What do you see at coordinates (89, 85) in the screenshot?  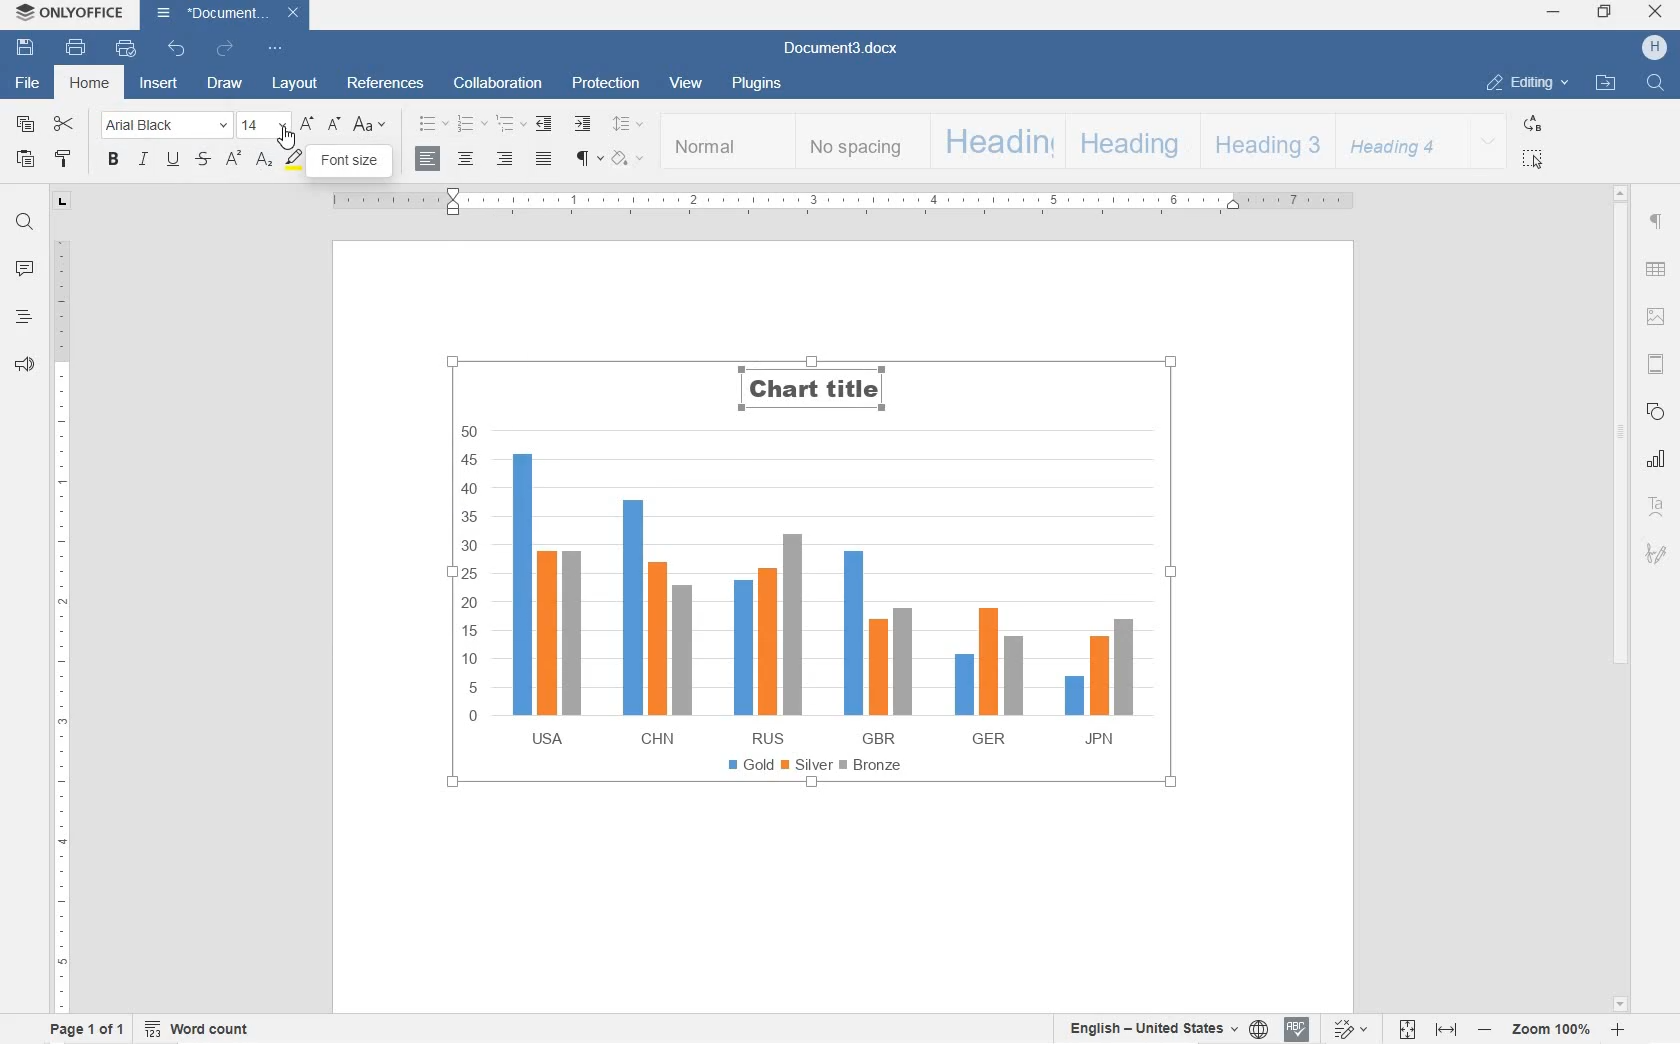 I see `HOME` at bounding box center [89, 85].